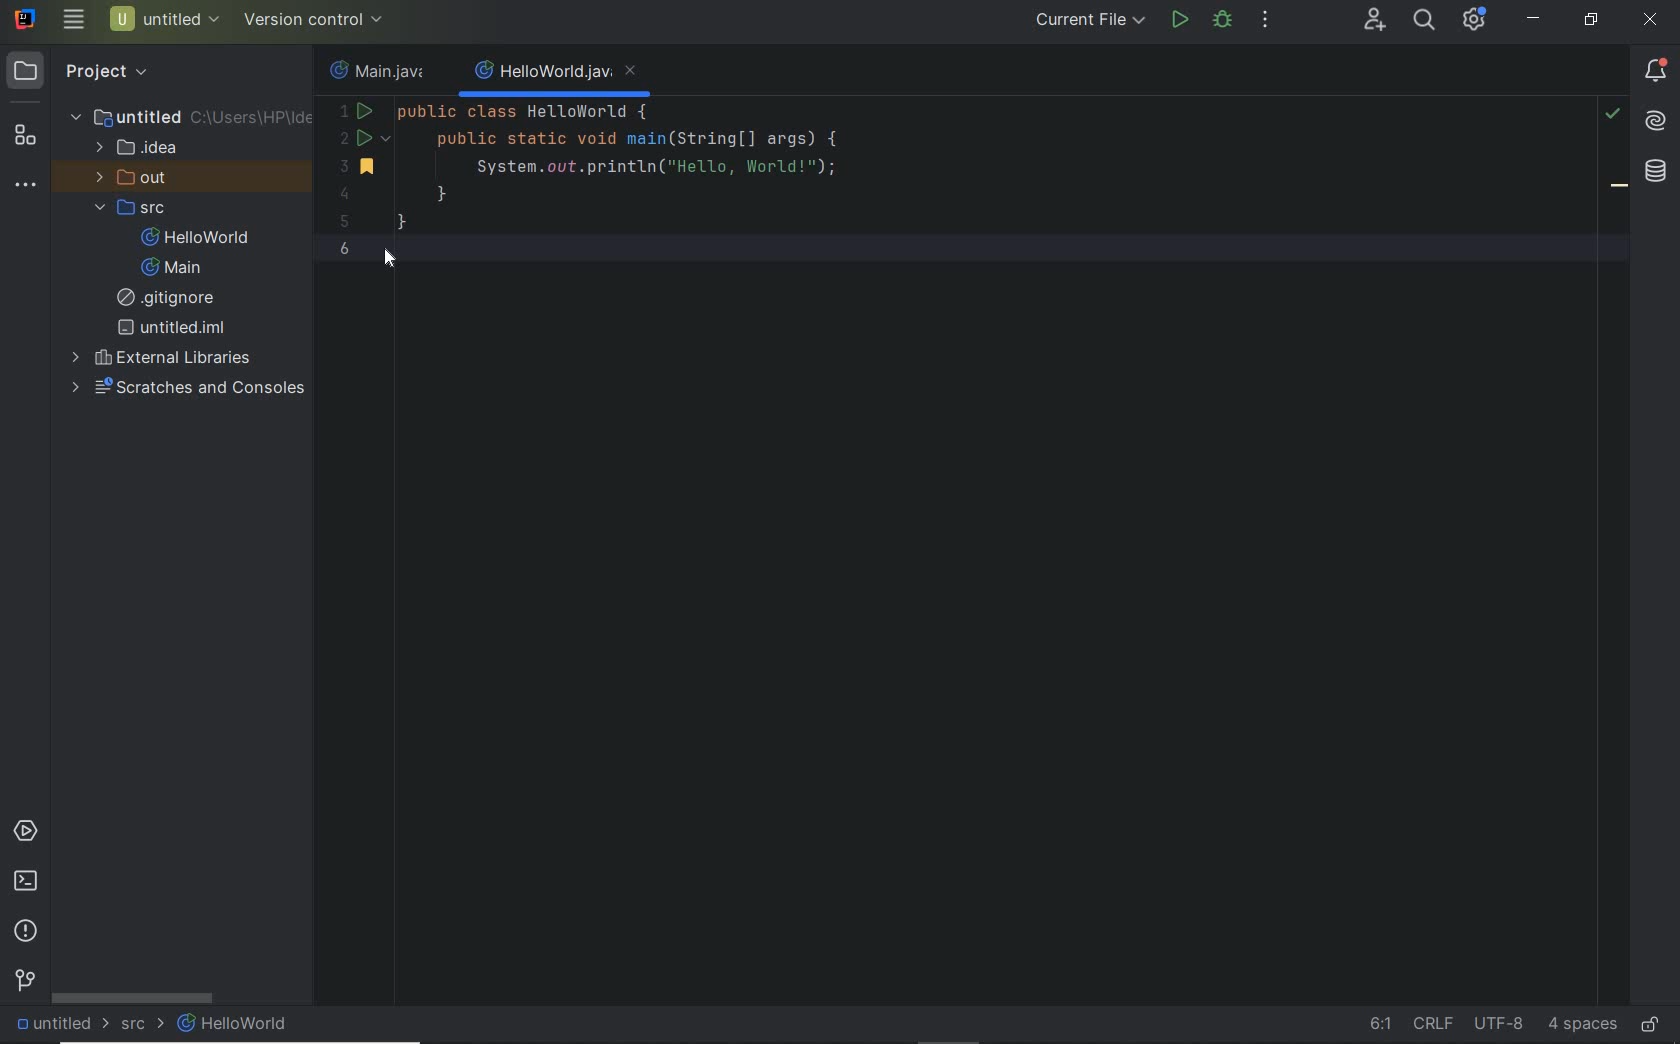 The width and height of the screenshot is (1680, 1044). Describe the element at coordinates (26, 981) in the screenshot. I see `version control` at that location.